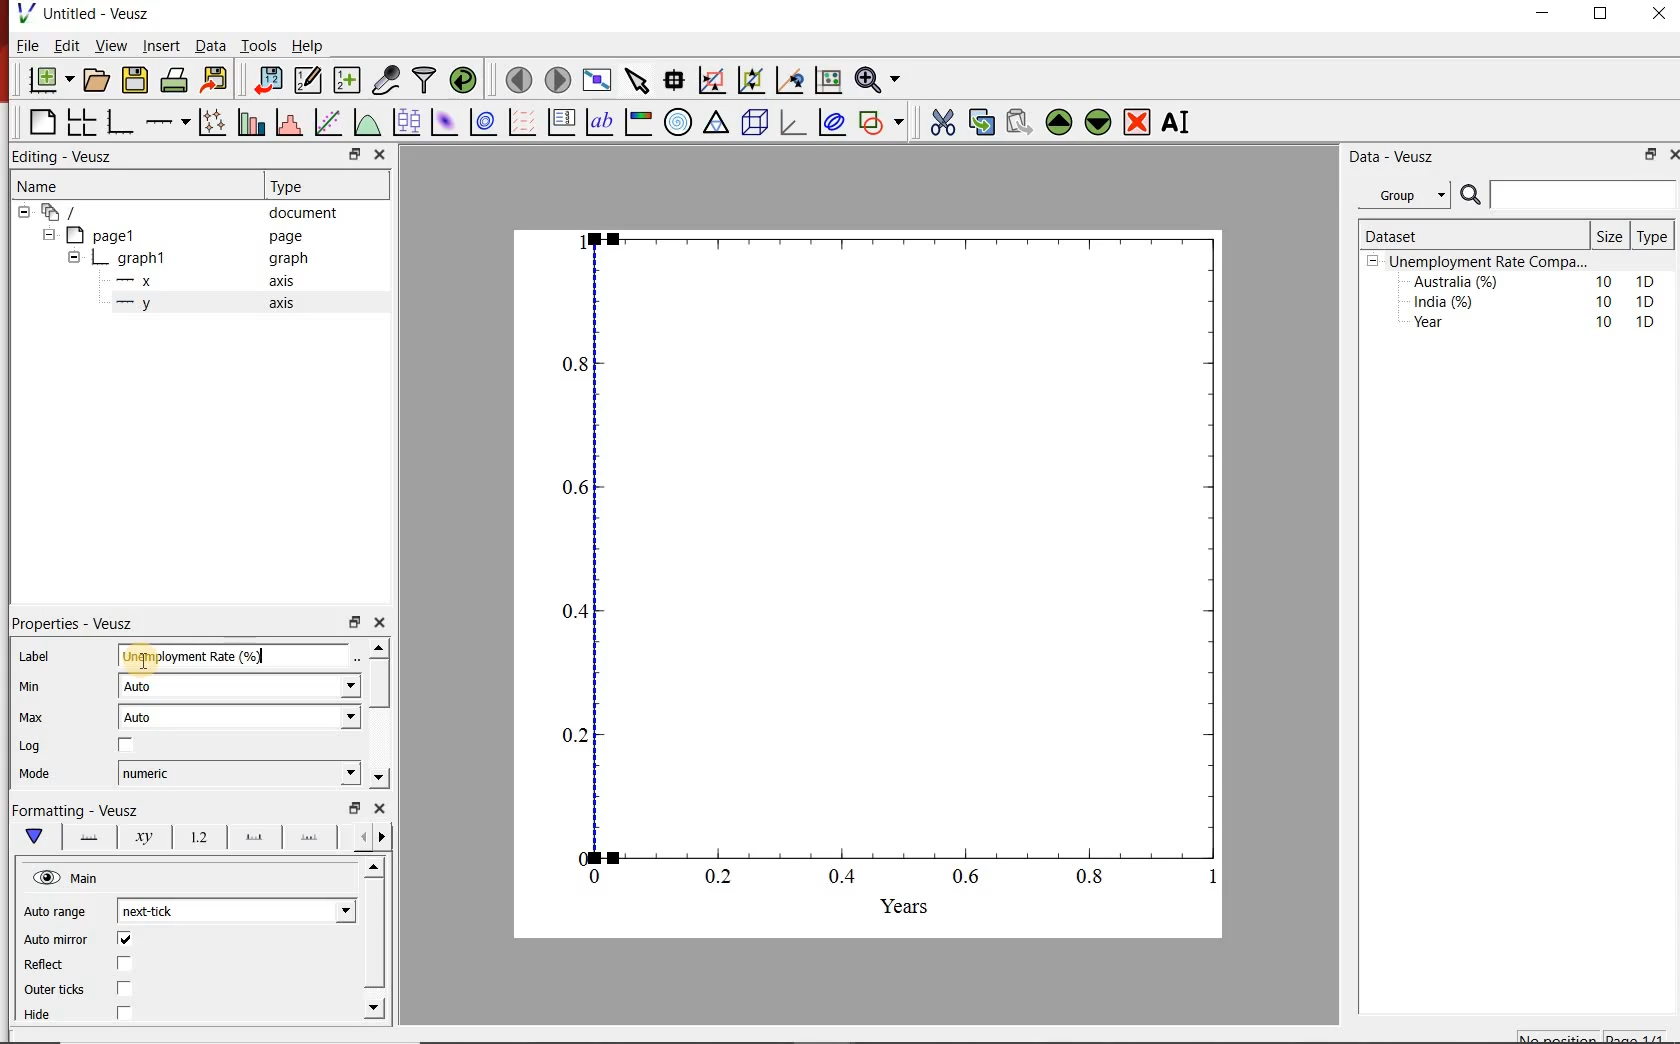  I want to click on move to previous page, so click(520, 78).